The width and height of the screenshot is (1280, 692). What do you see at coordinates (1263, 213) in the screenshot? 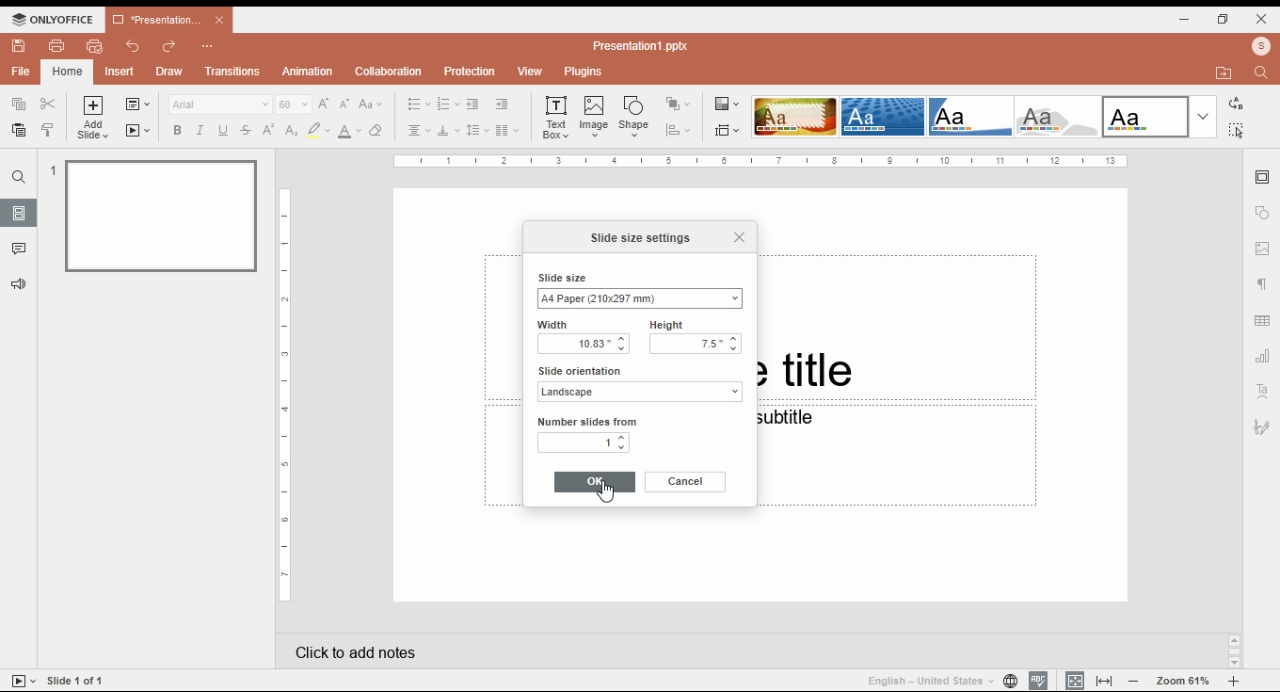
I see `shape settings` at bounding box center [1263, 213].